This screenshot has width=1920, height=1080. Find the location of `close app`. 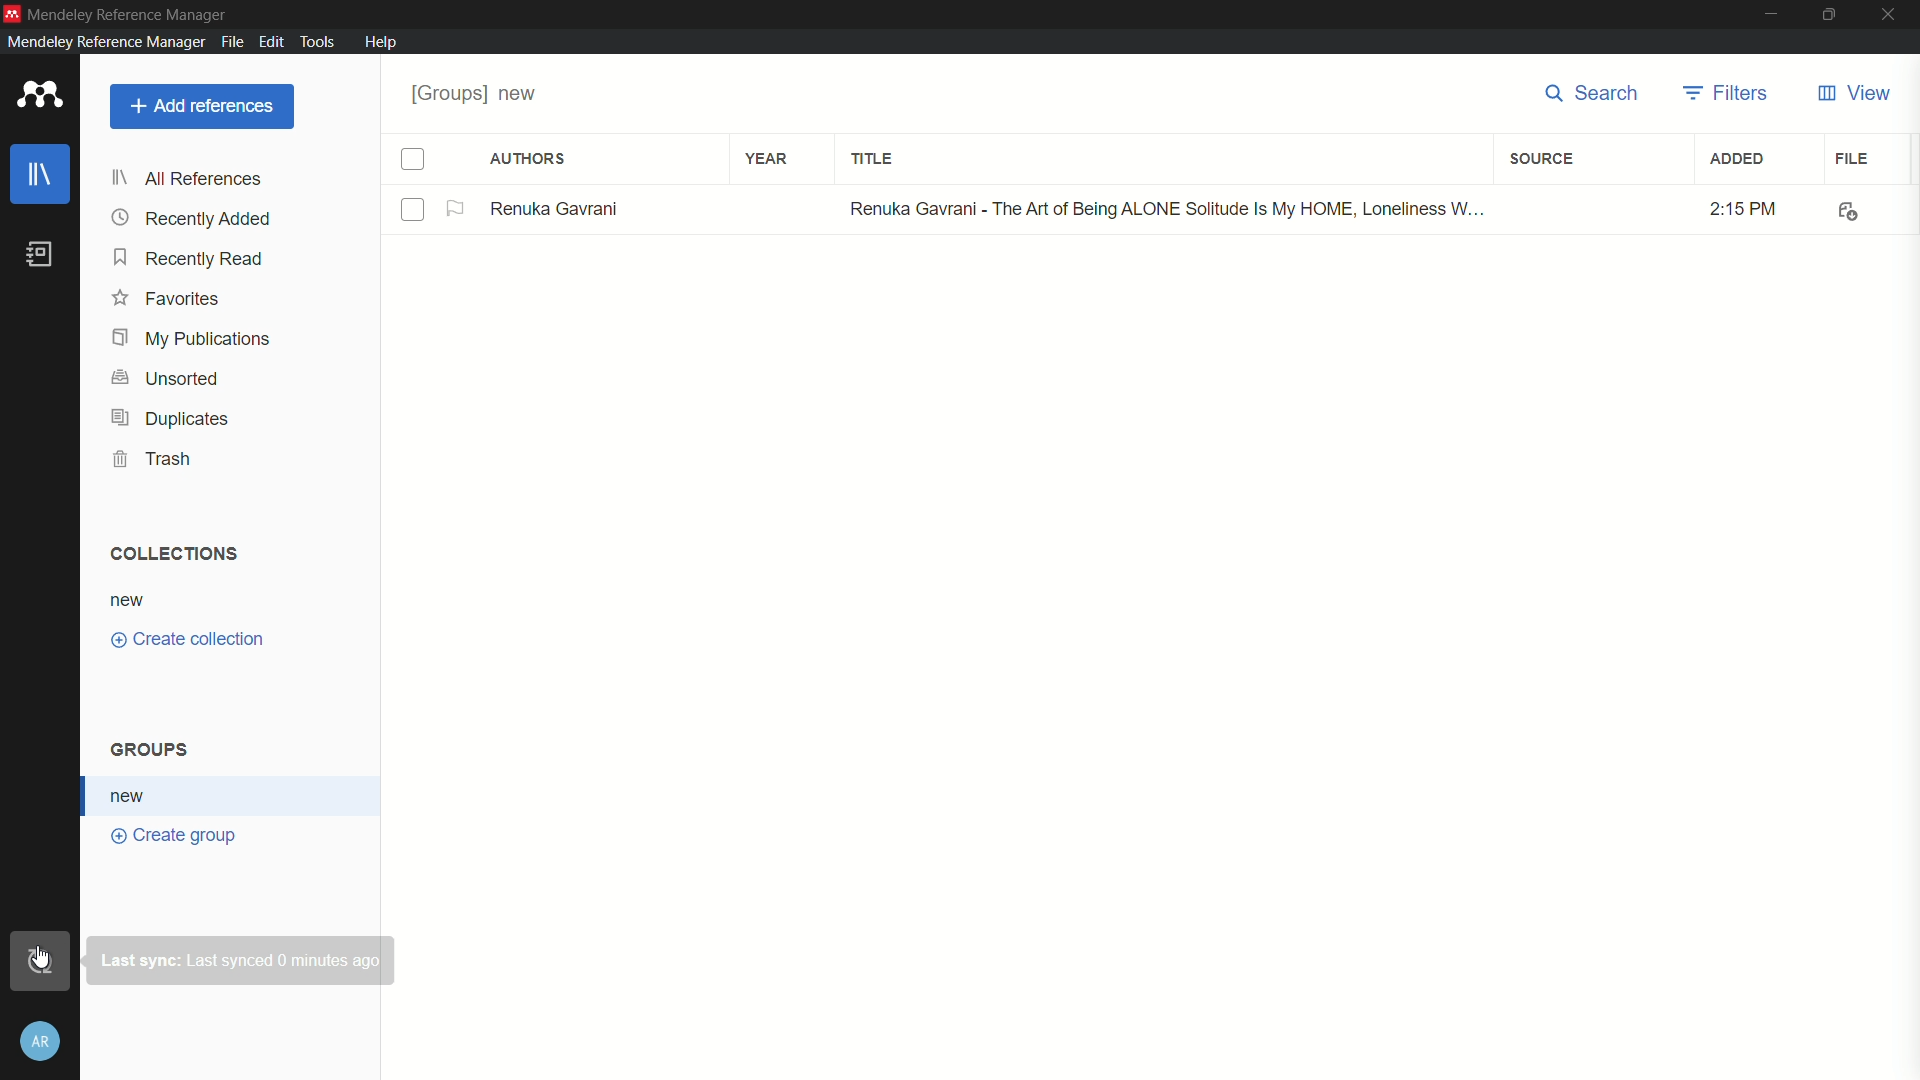

close app is located at coordinates (1892, 15).